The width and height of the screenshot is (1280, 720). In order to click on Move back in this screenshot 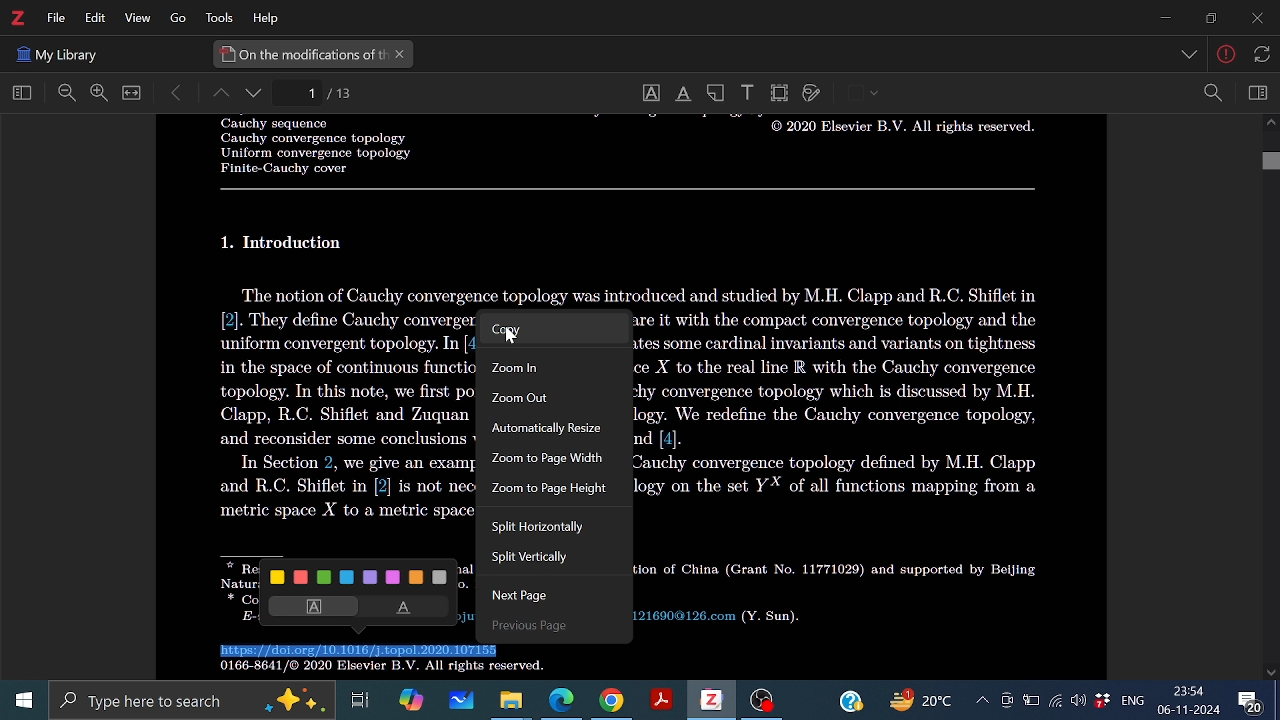, I will do `click(177, 93)`.